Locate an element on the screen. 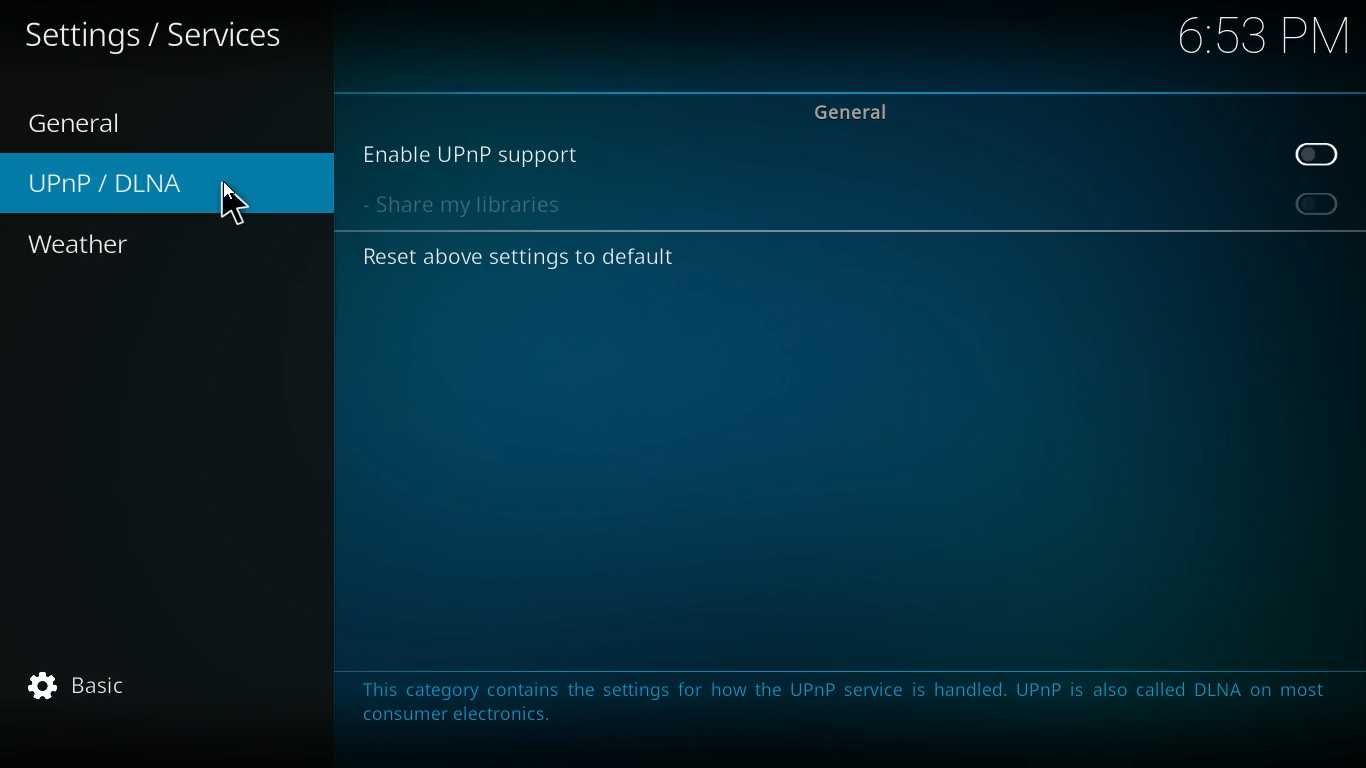  6:53 PM is located at coordinates (1254, 41).